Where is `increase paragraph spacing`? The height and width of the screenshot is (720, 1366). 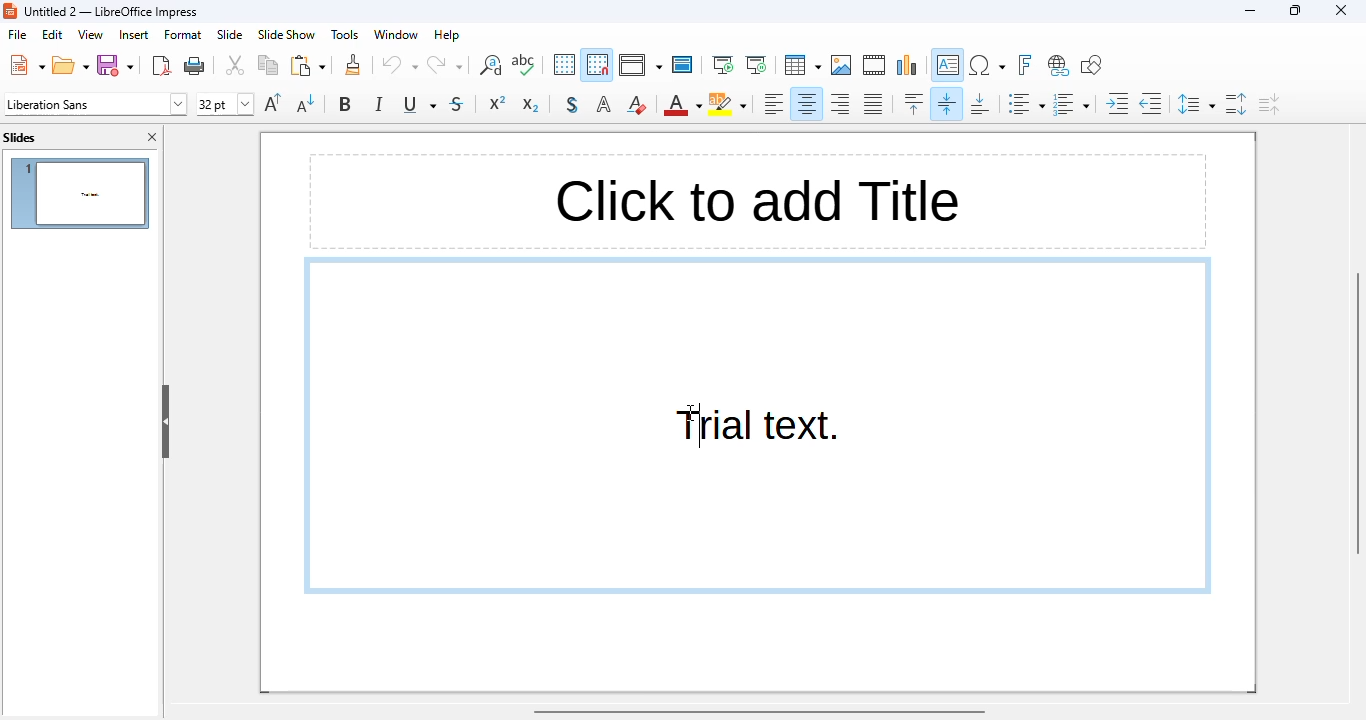
increase paragraph spacing is located at coordinates (1238, 104).